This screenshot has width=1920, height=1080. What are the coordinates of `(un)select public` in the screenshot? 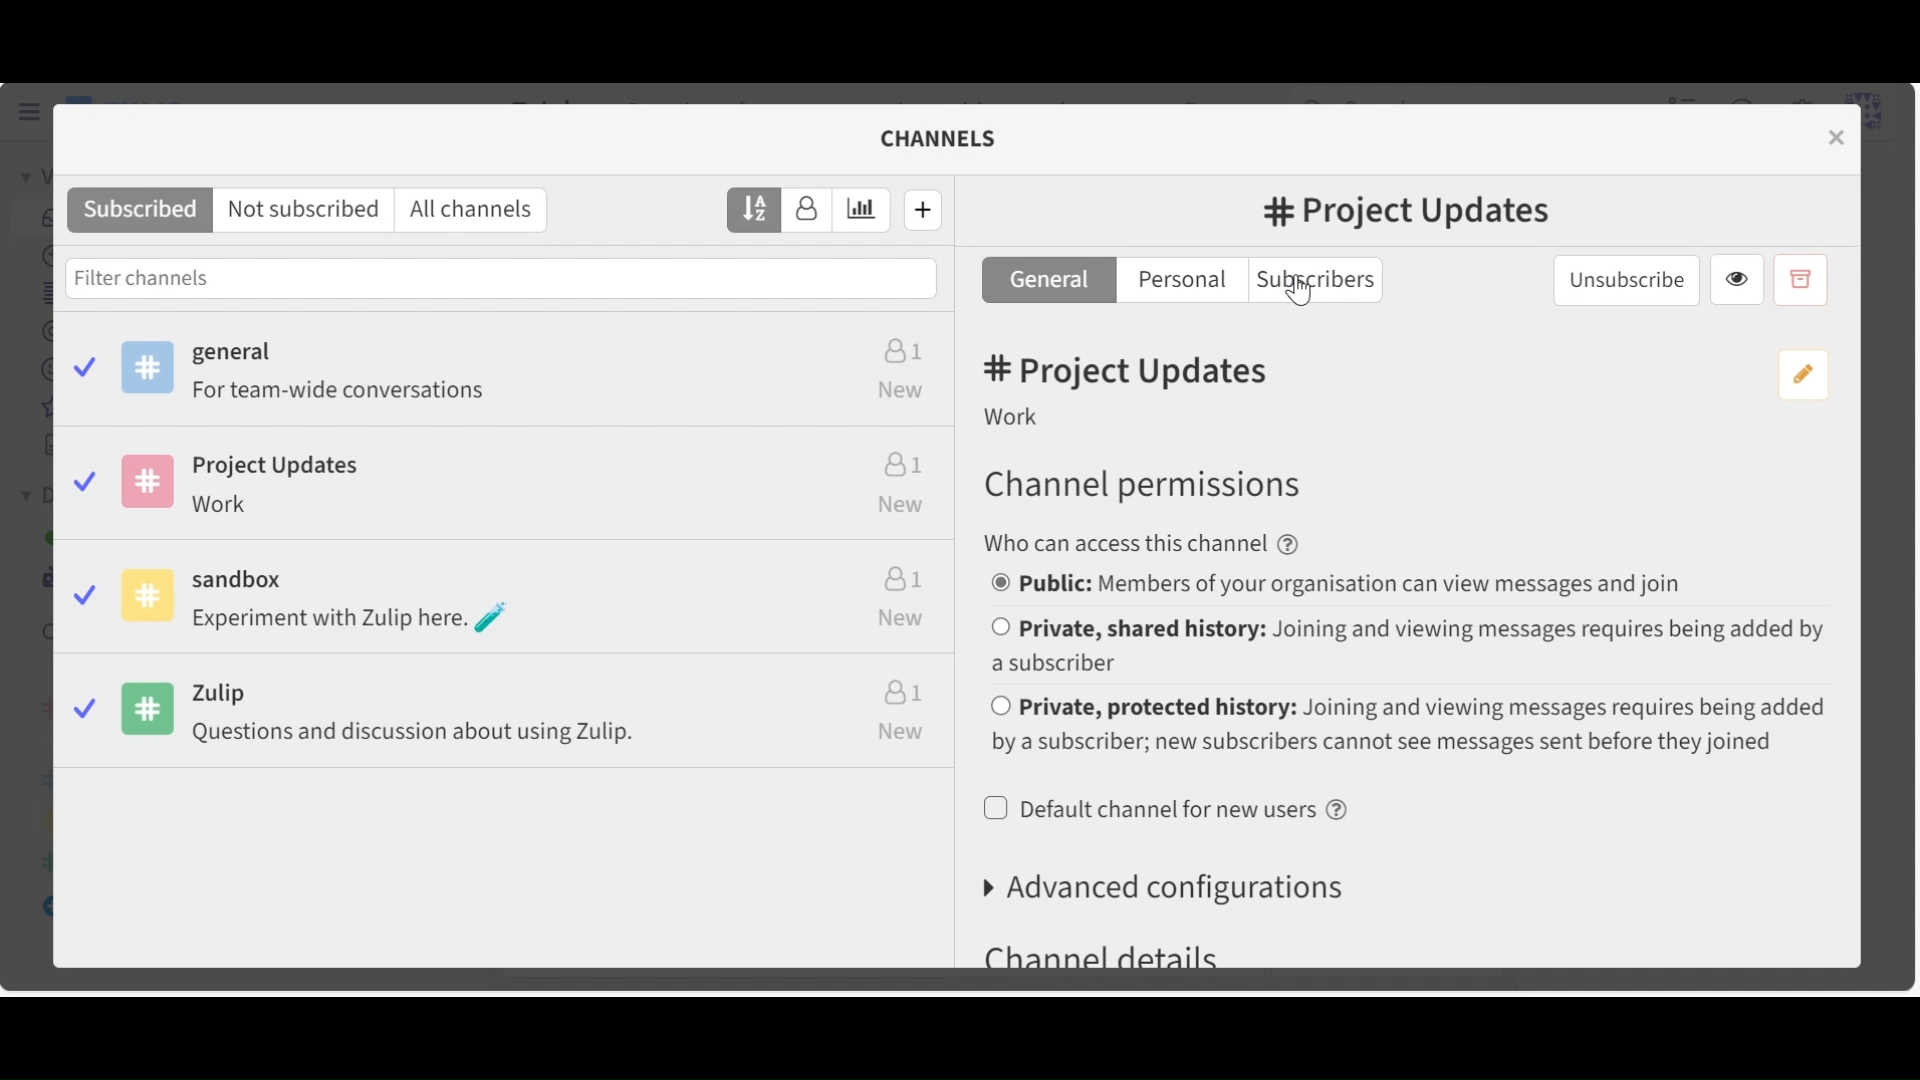 It's located at (1340, 584).